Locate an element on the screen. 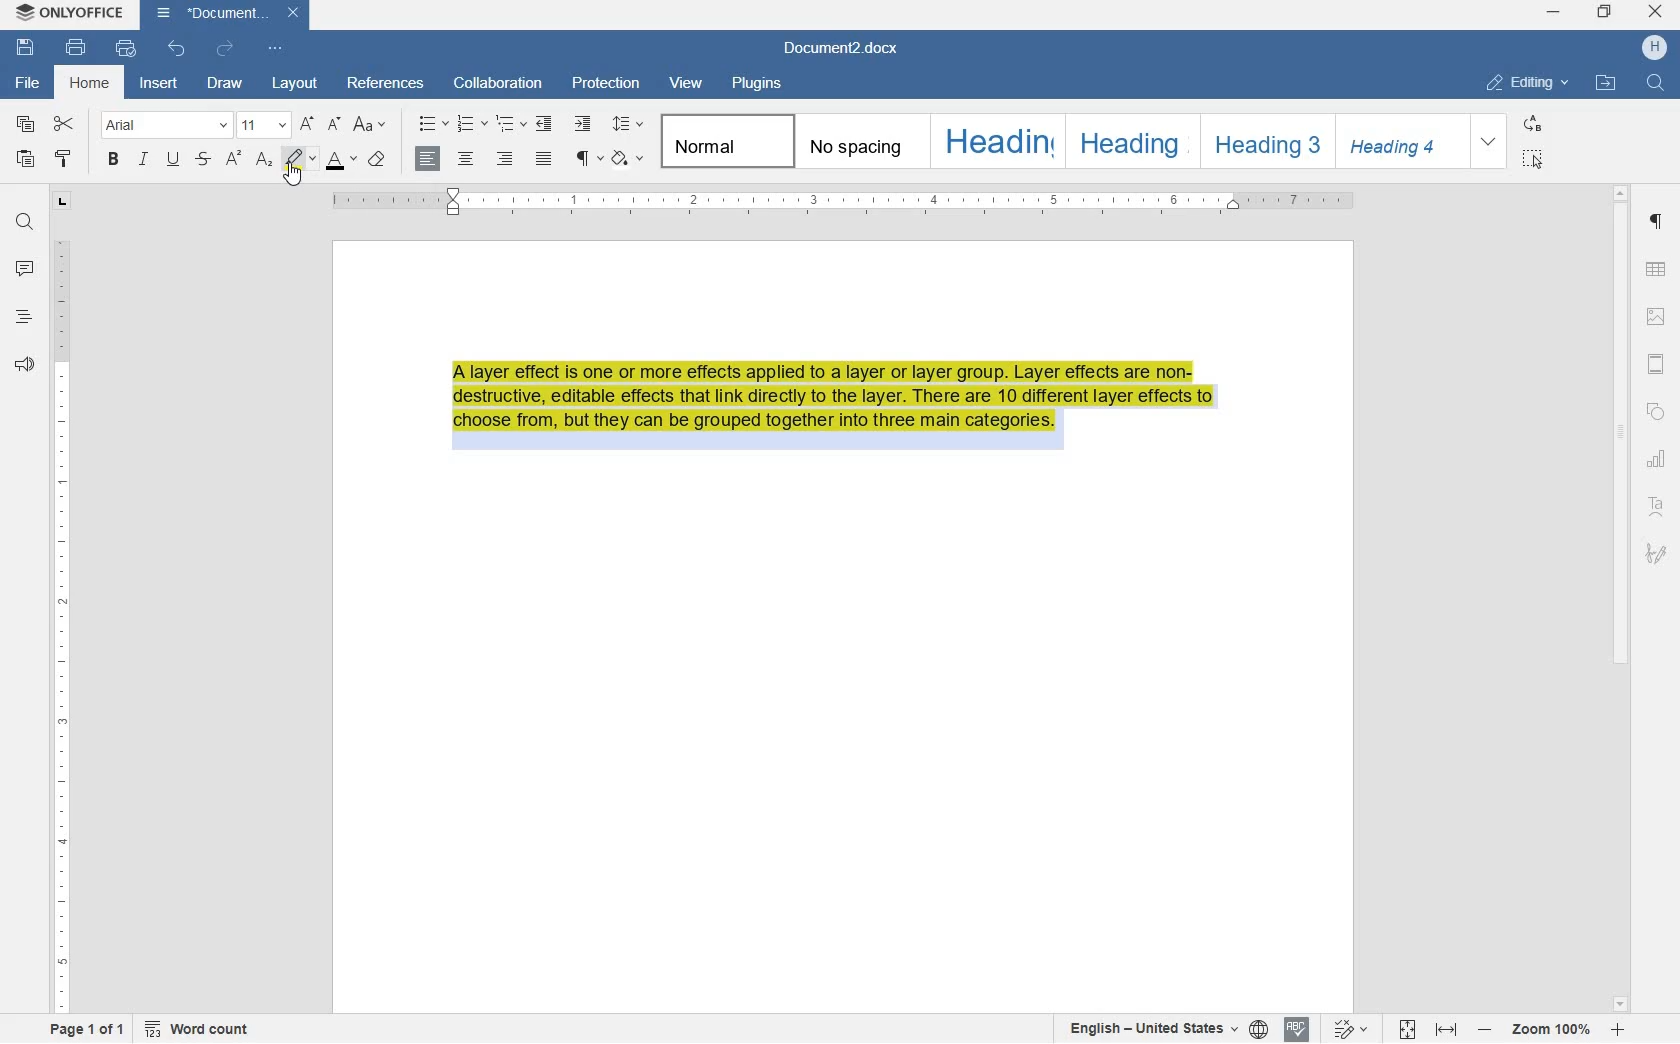 This screenshot has height=1044, width=1680. scrollbar is located at coordinates (1619, 598).